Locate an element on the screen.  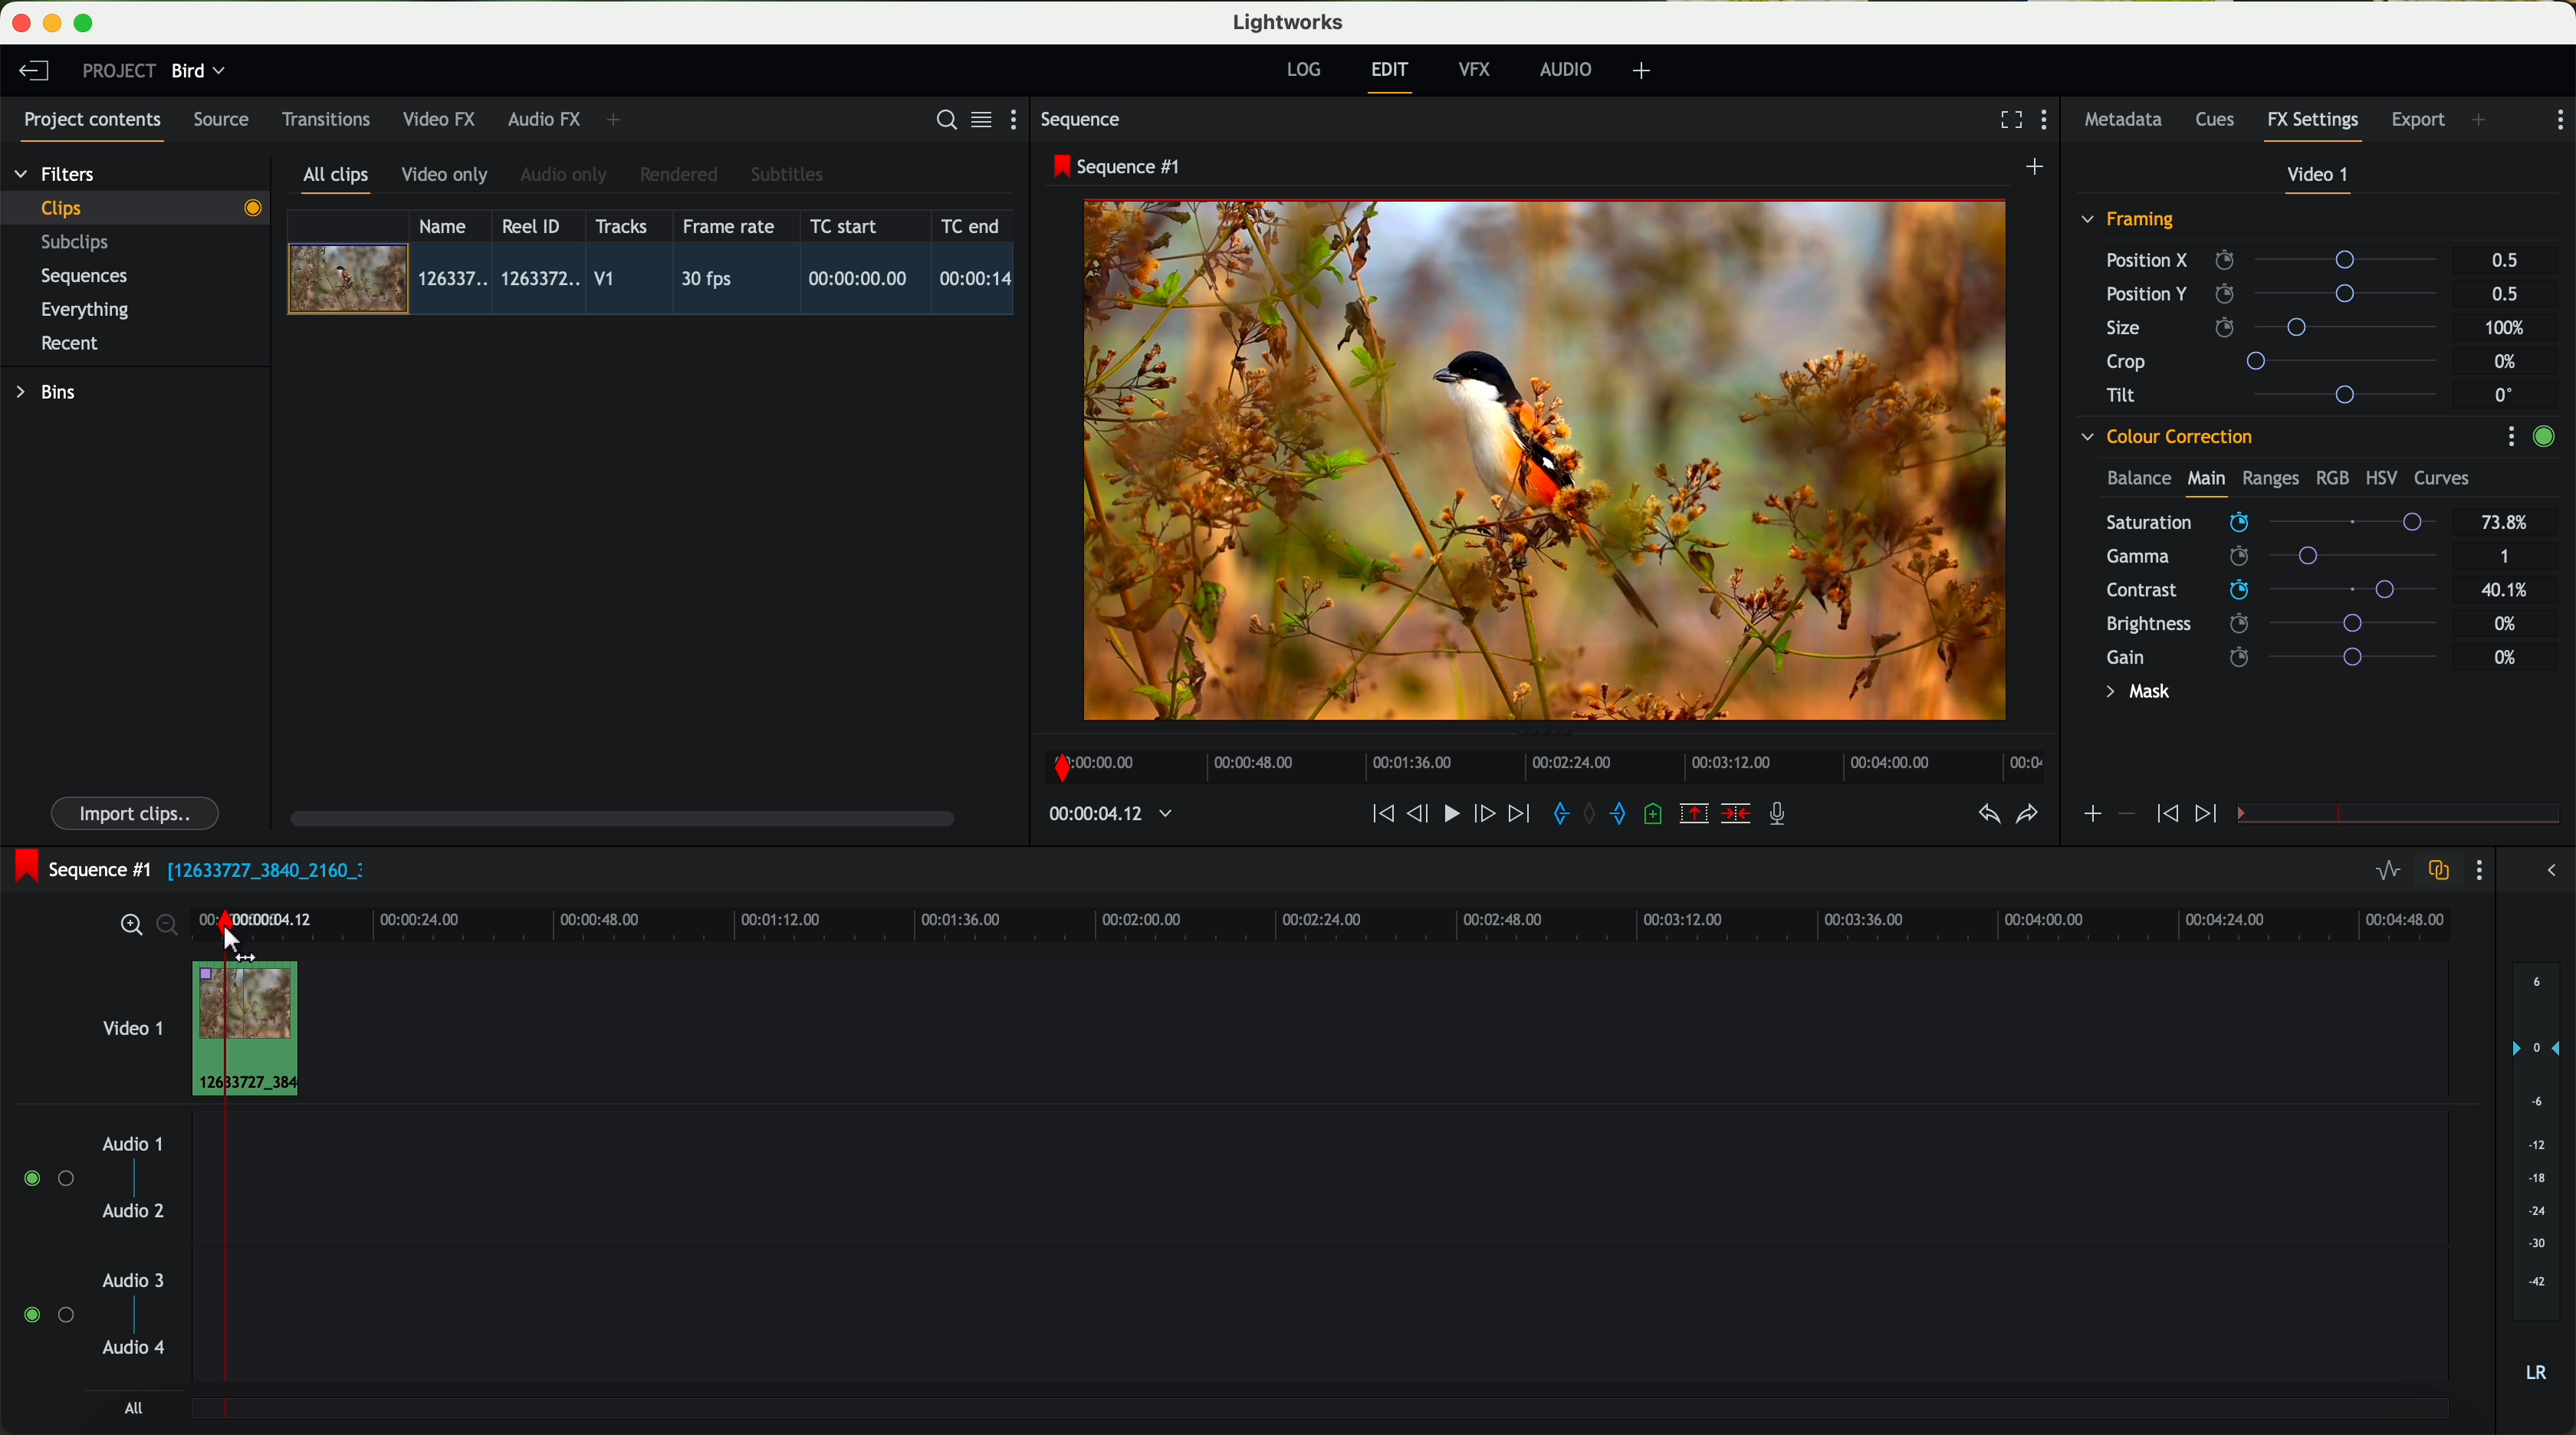
tracks is located at coordinates (618, 227).